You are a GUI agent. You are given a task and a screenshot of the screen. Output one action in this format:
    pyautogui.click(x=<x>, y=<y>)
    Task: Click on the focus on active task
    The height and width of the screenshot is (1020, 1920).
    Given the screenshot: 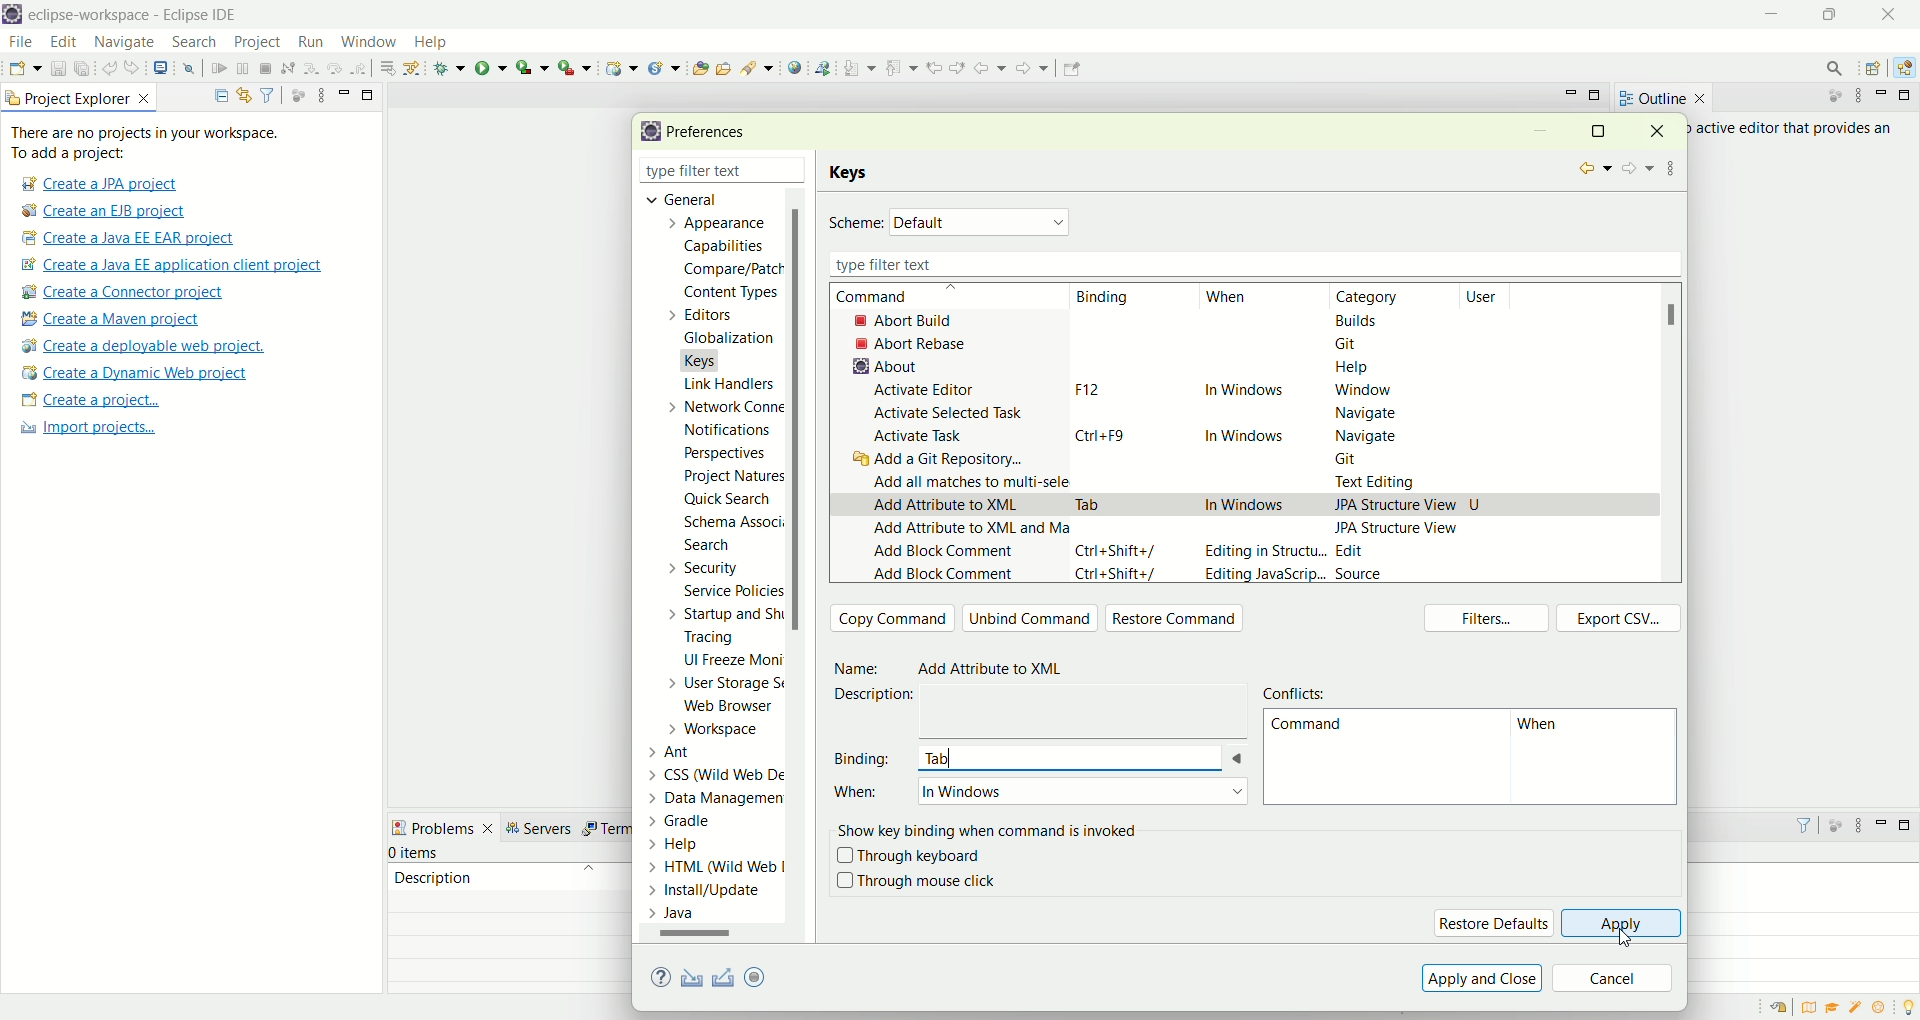 What is the action you would take?
    pyautogui.click(x=1825, y=97)
    